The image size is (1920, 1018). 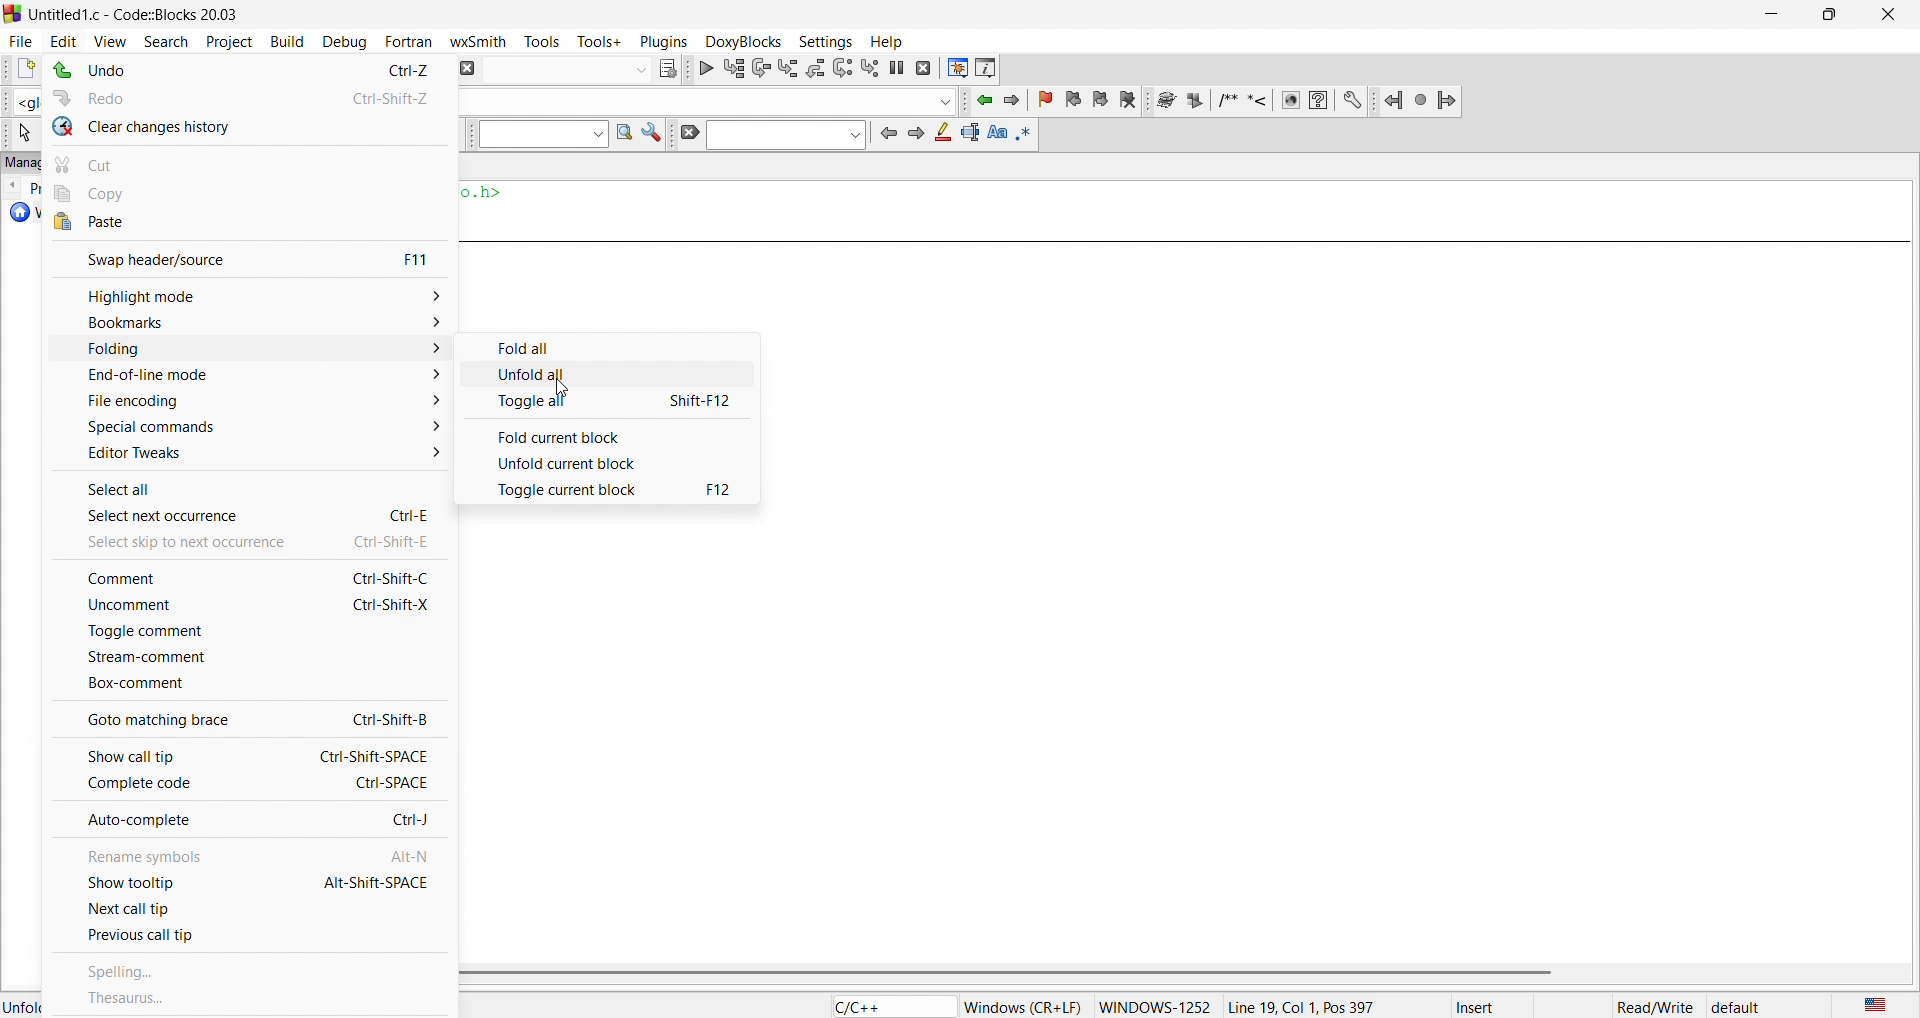 I want to click on default, so click(x=1737, y=1007).